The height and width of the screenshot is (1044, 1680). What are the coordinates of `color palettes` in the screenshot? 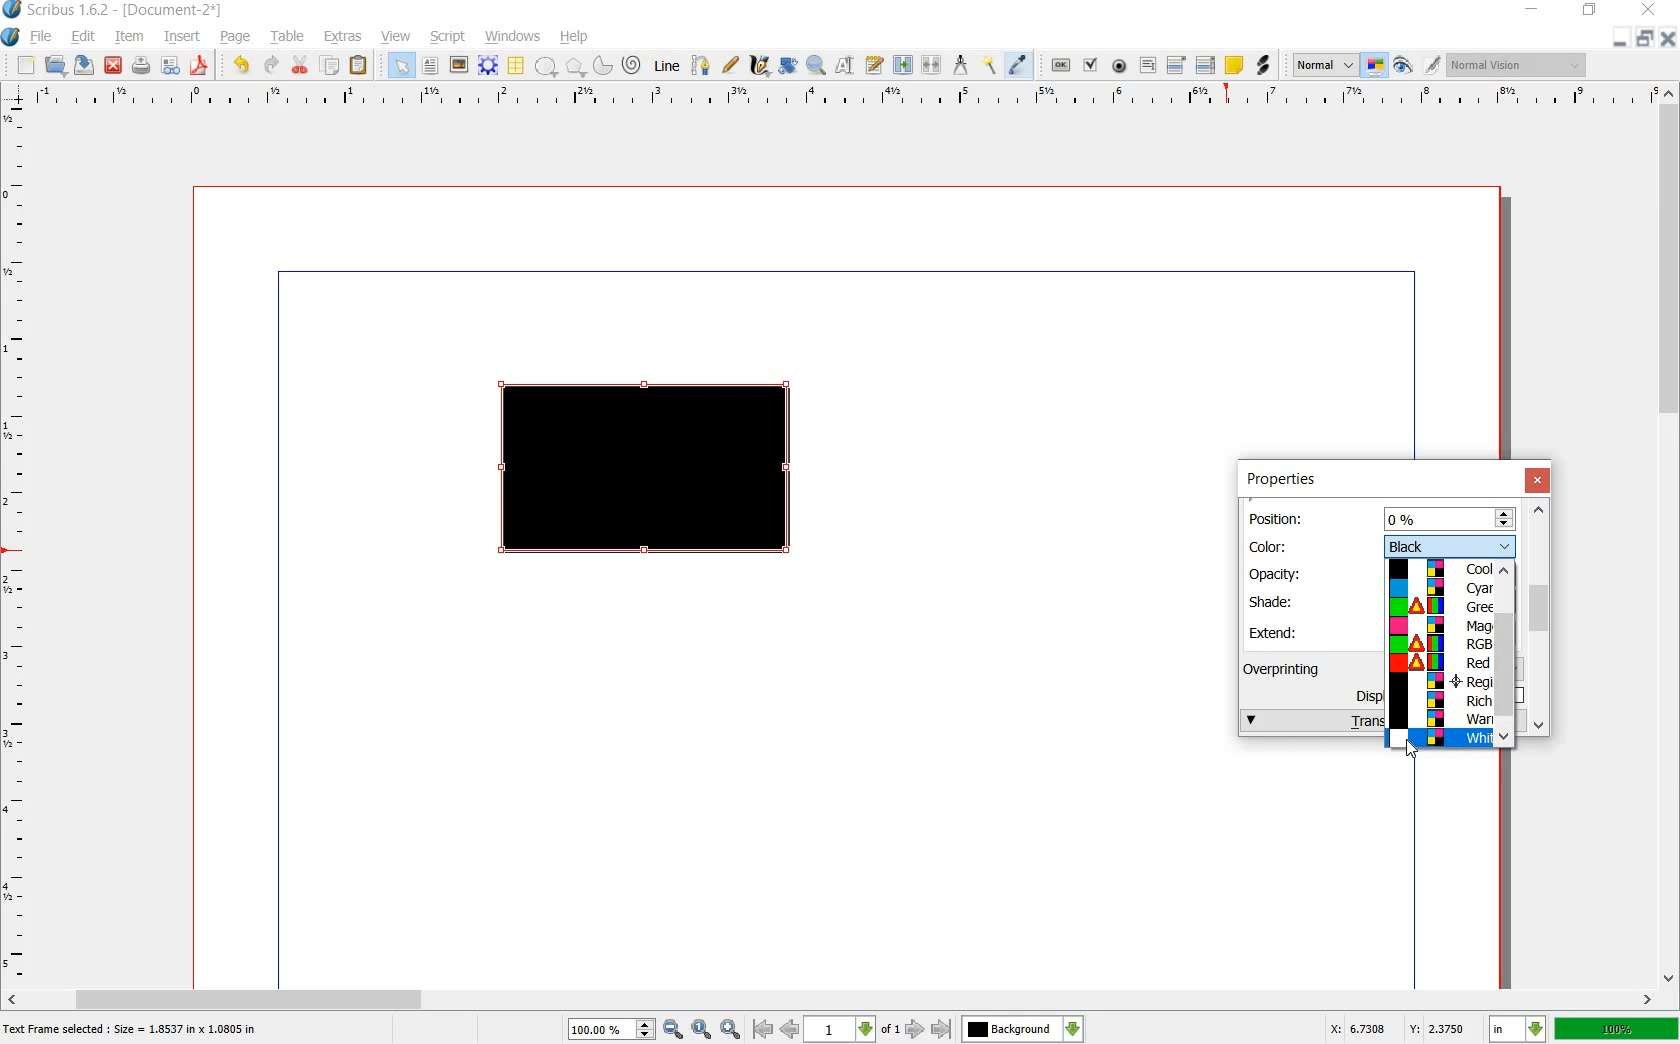 It's located at (1442, 643).